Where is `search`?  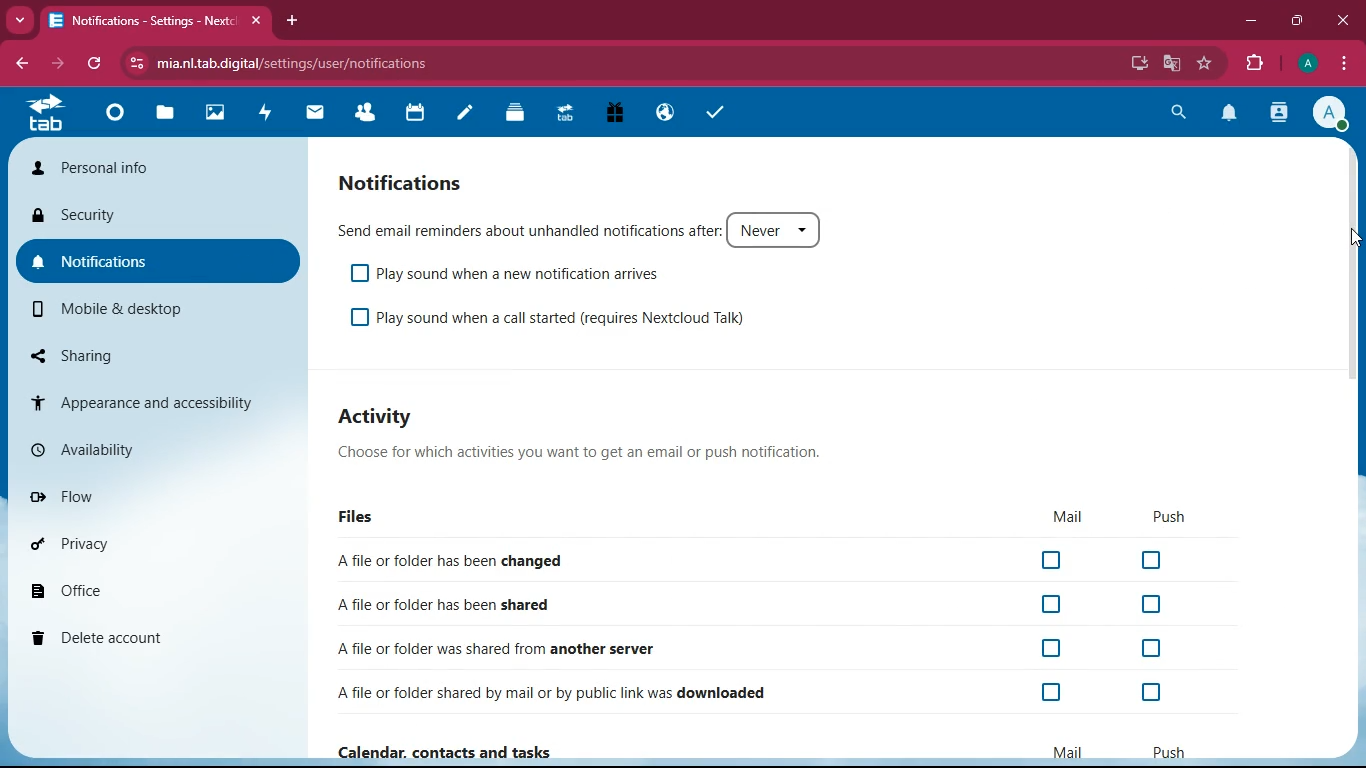 search is located at coordinates (1177, 114).